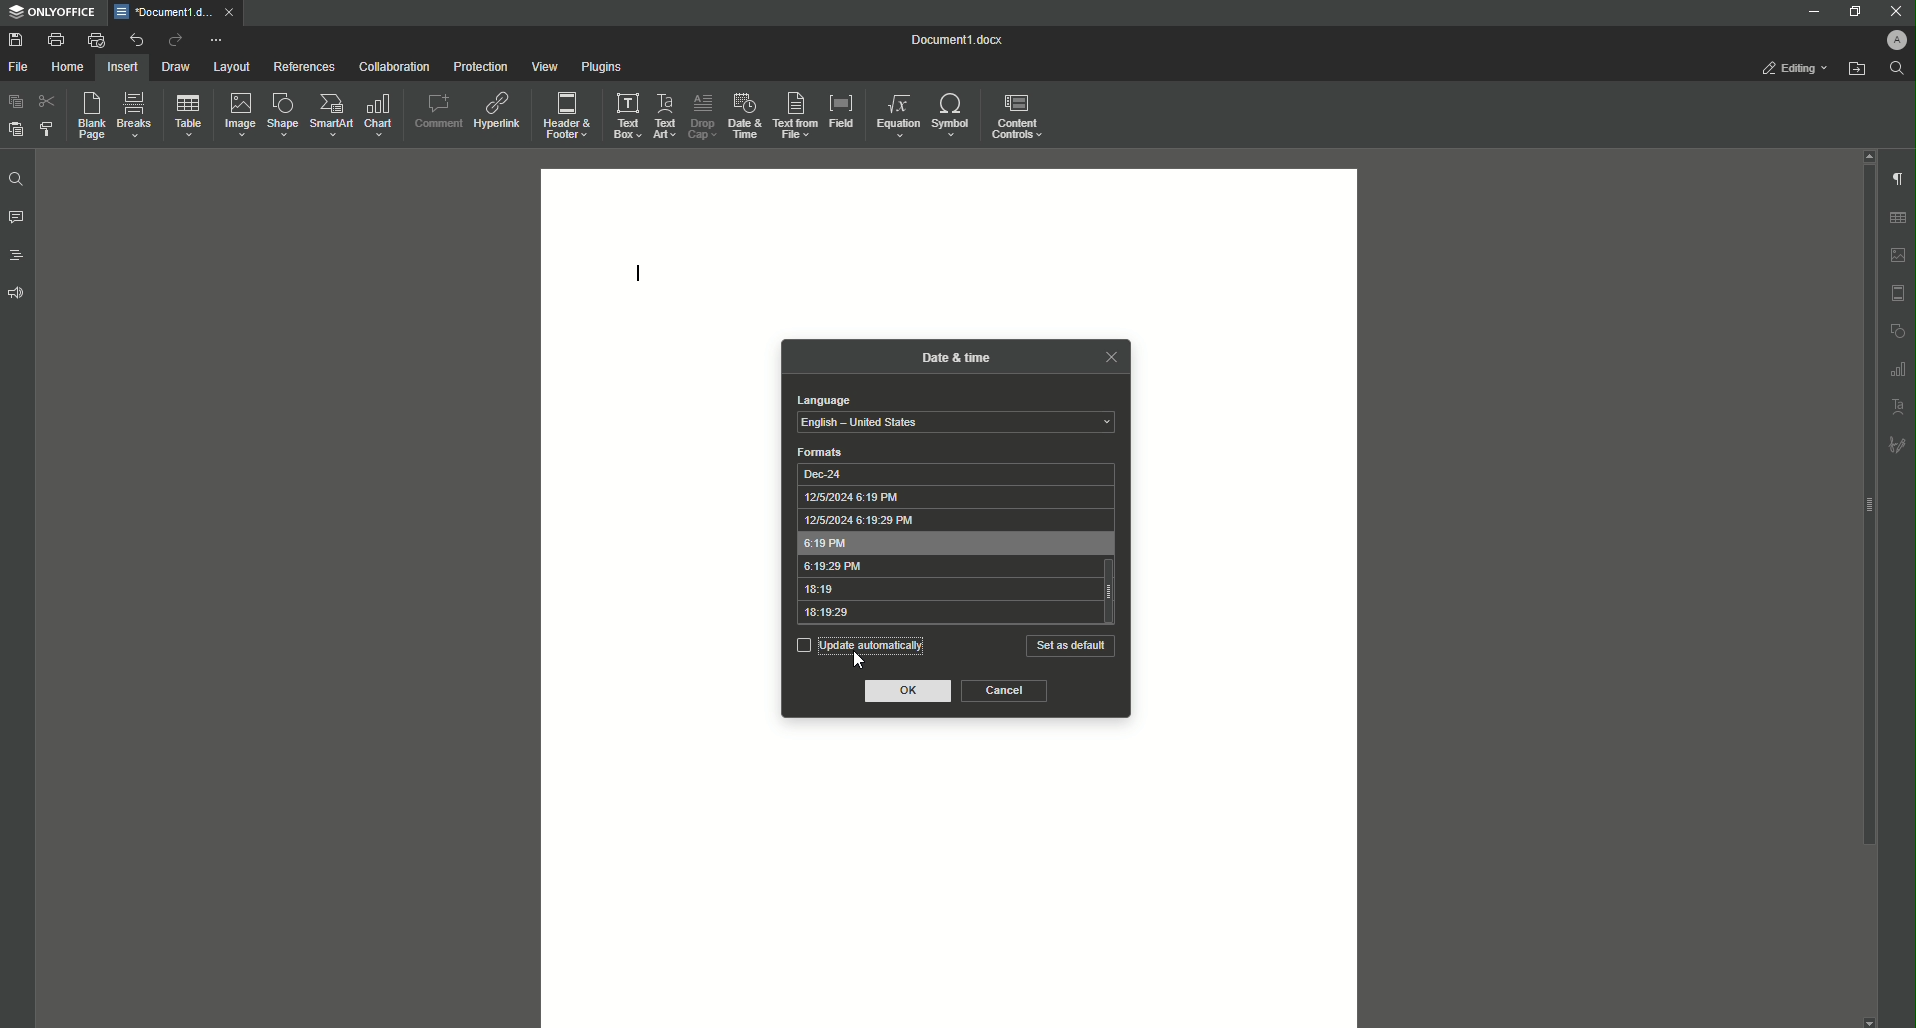 The image size is (1916, 1028). Describe the element at coordinates (796, 116) in the screenshot. I see `Text From File` at that location.